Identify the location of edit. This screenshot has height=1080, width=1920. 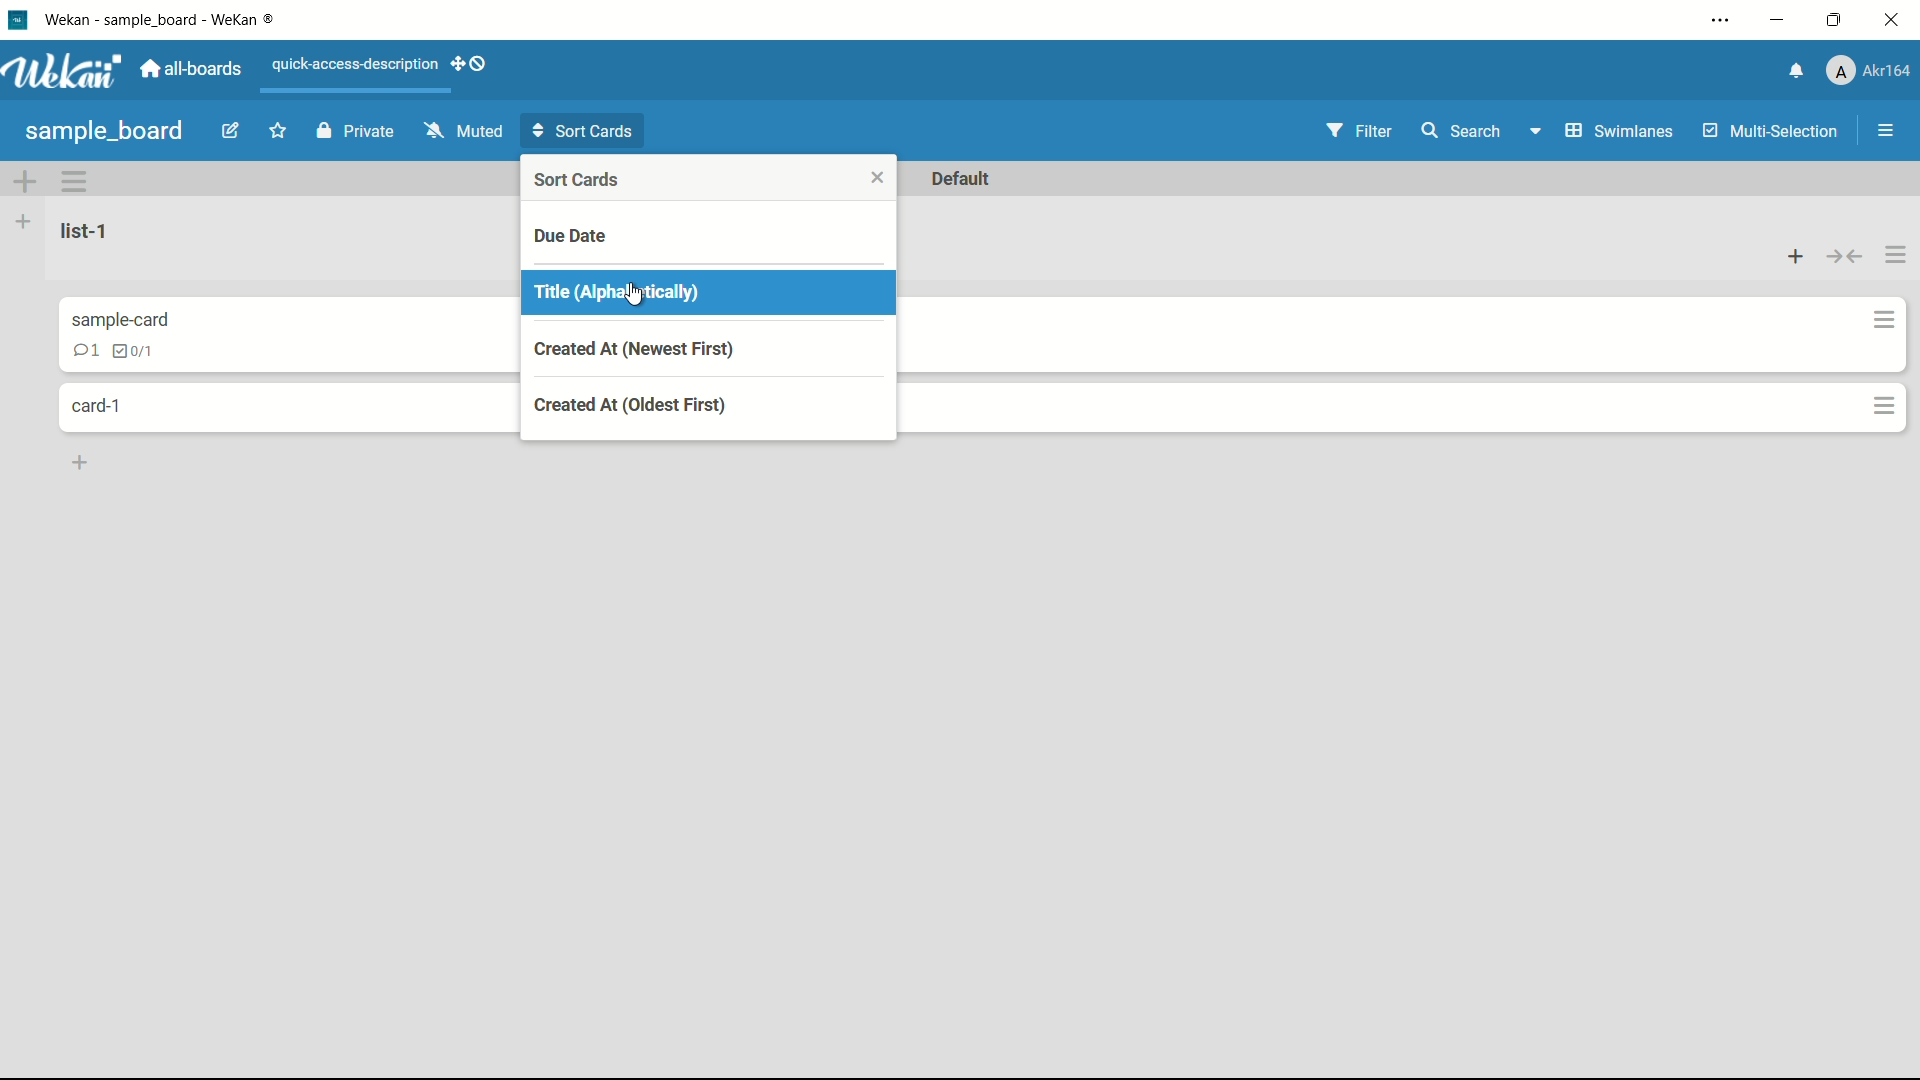
(230, 131).